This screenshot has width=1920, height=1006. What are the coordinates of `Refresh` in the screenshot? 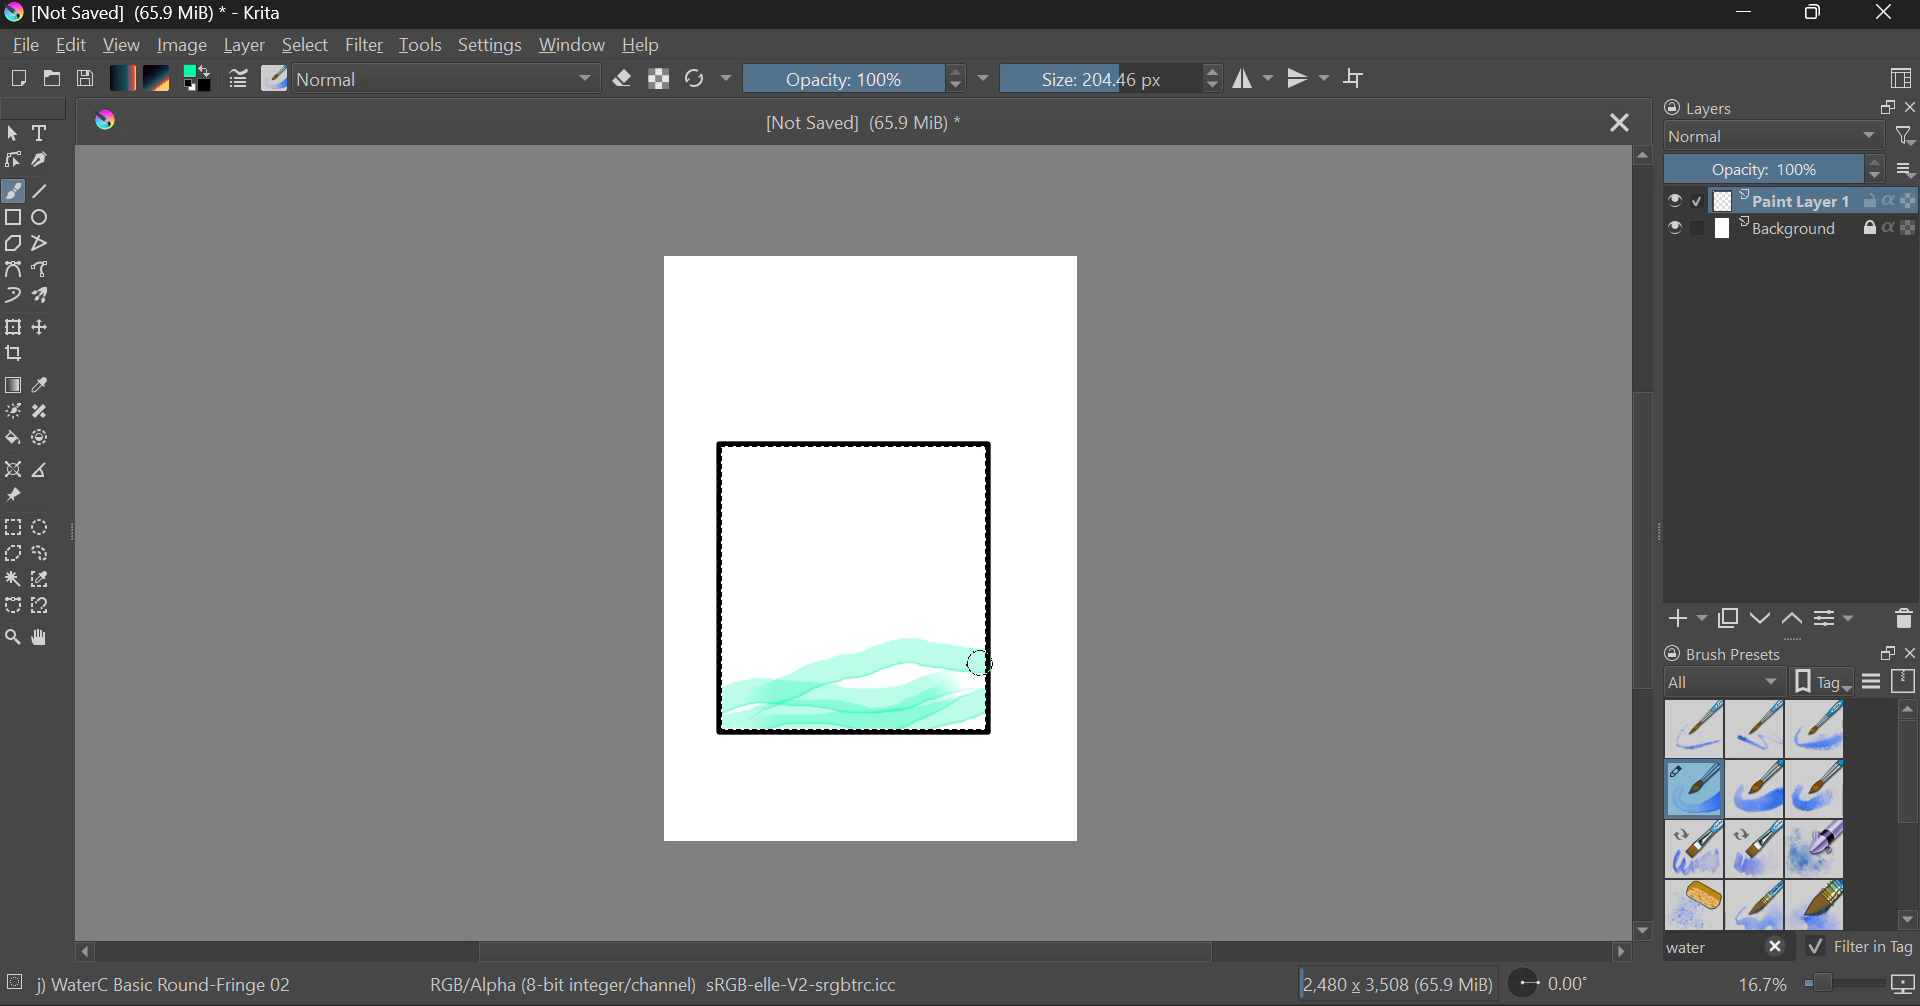 It's located at (708, 78).